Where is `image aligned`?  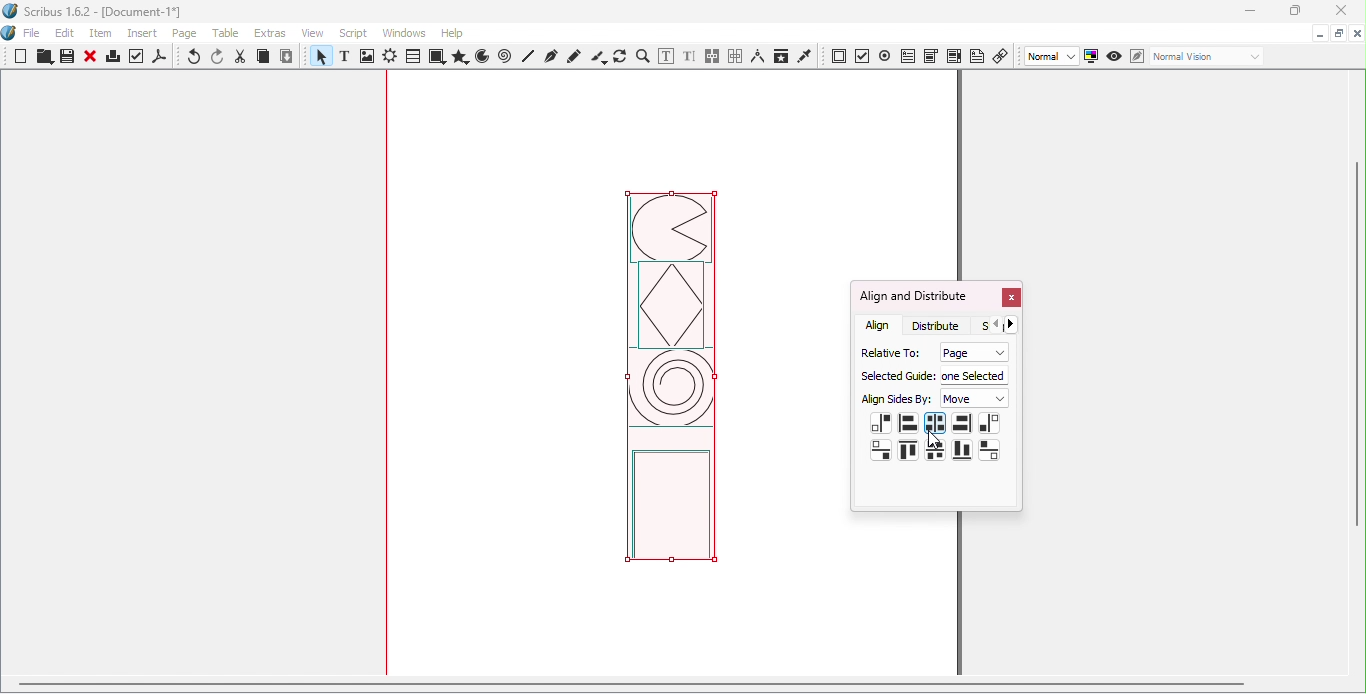 image aligned is located at coordinates (671, 385).